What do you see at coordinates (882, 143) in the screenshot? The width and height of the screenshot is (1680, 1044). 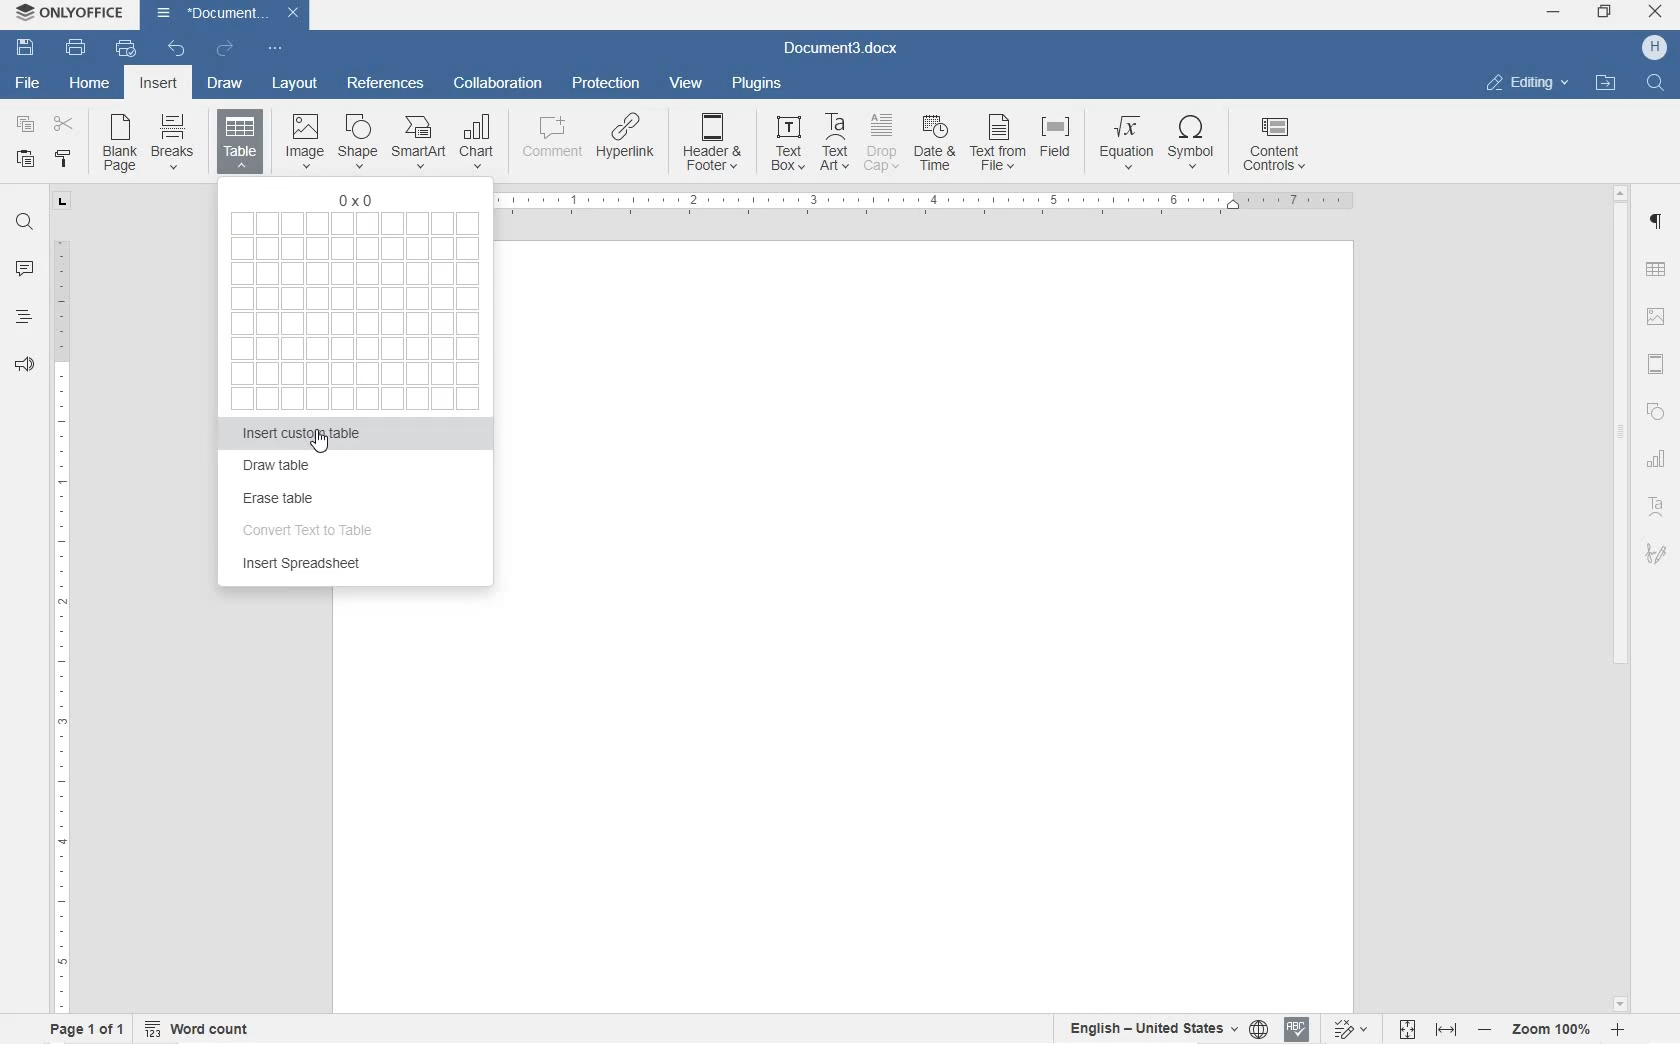 I see `Drop Cap` at bounding box center [882, 143].